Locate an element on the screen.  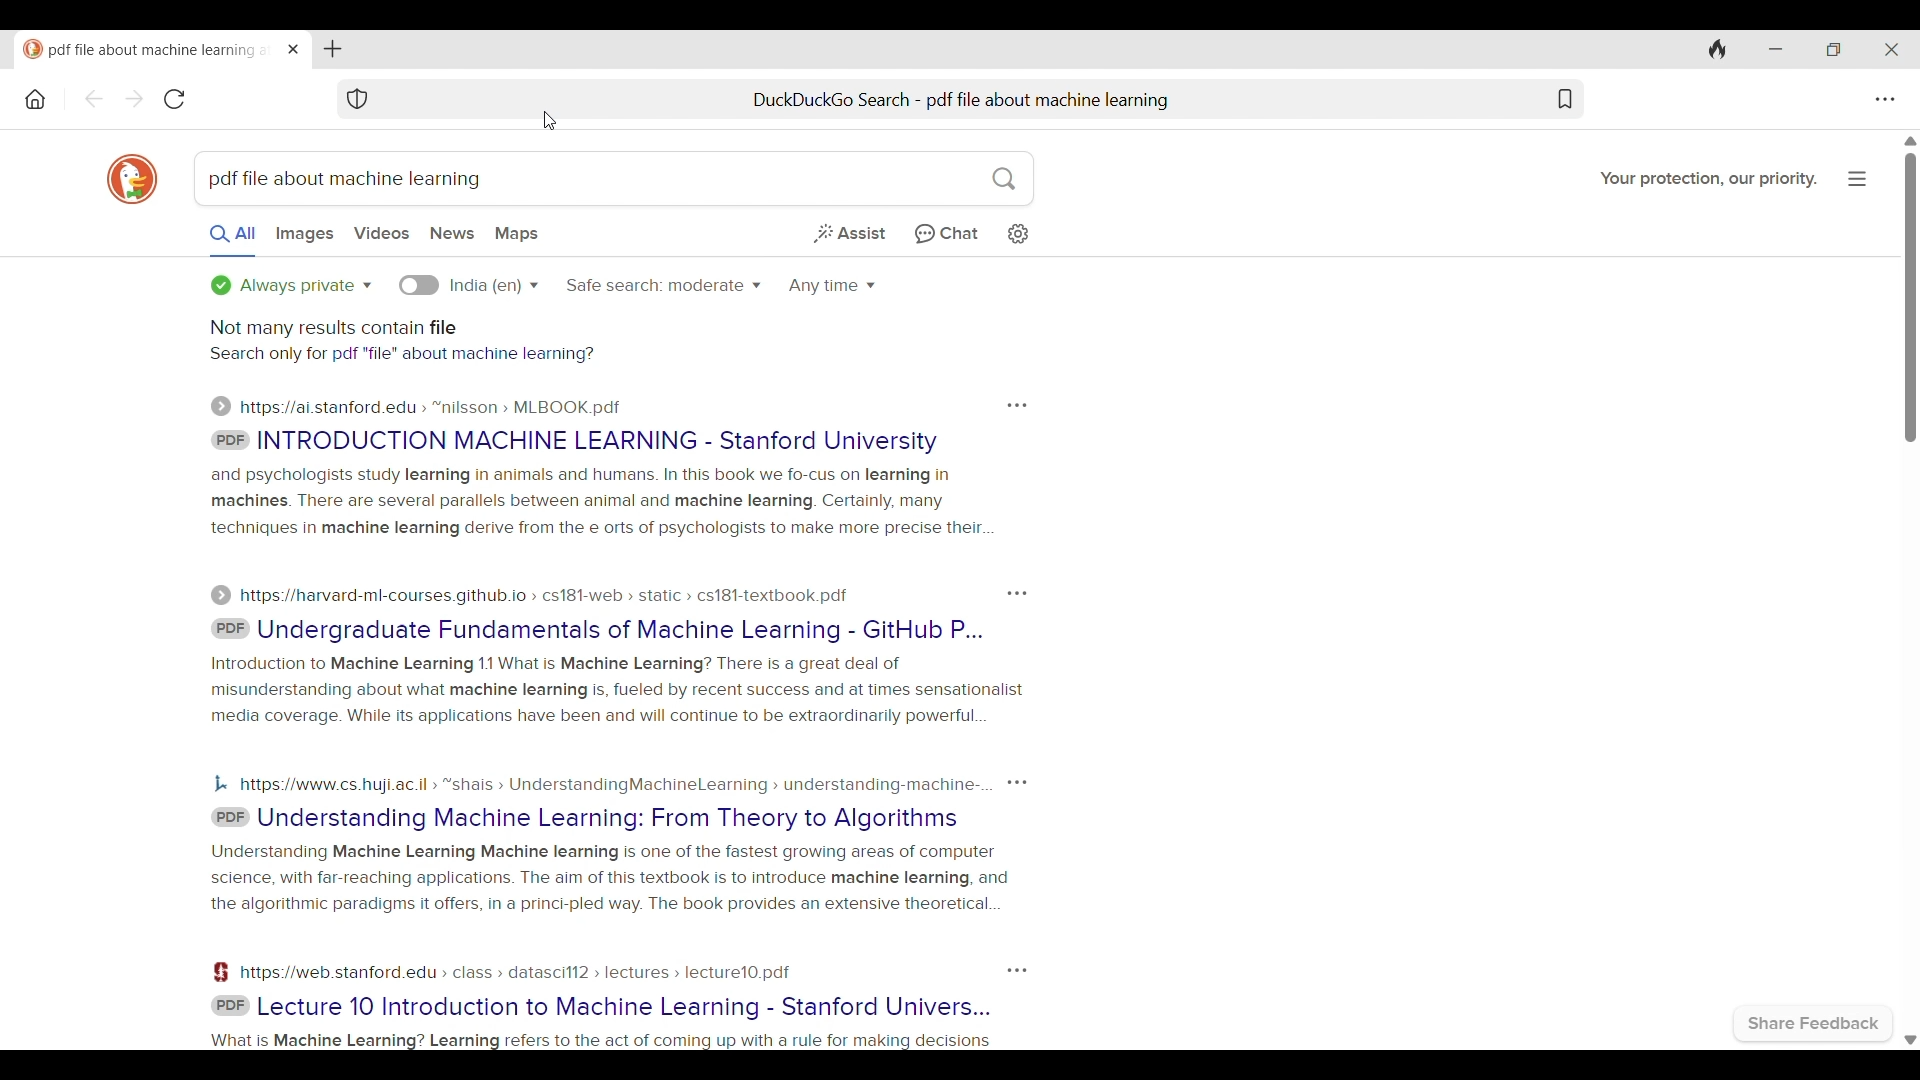
Feedback loop of respective result is located at coordinates (1017, 593).